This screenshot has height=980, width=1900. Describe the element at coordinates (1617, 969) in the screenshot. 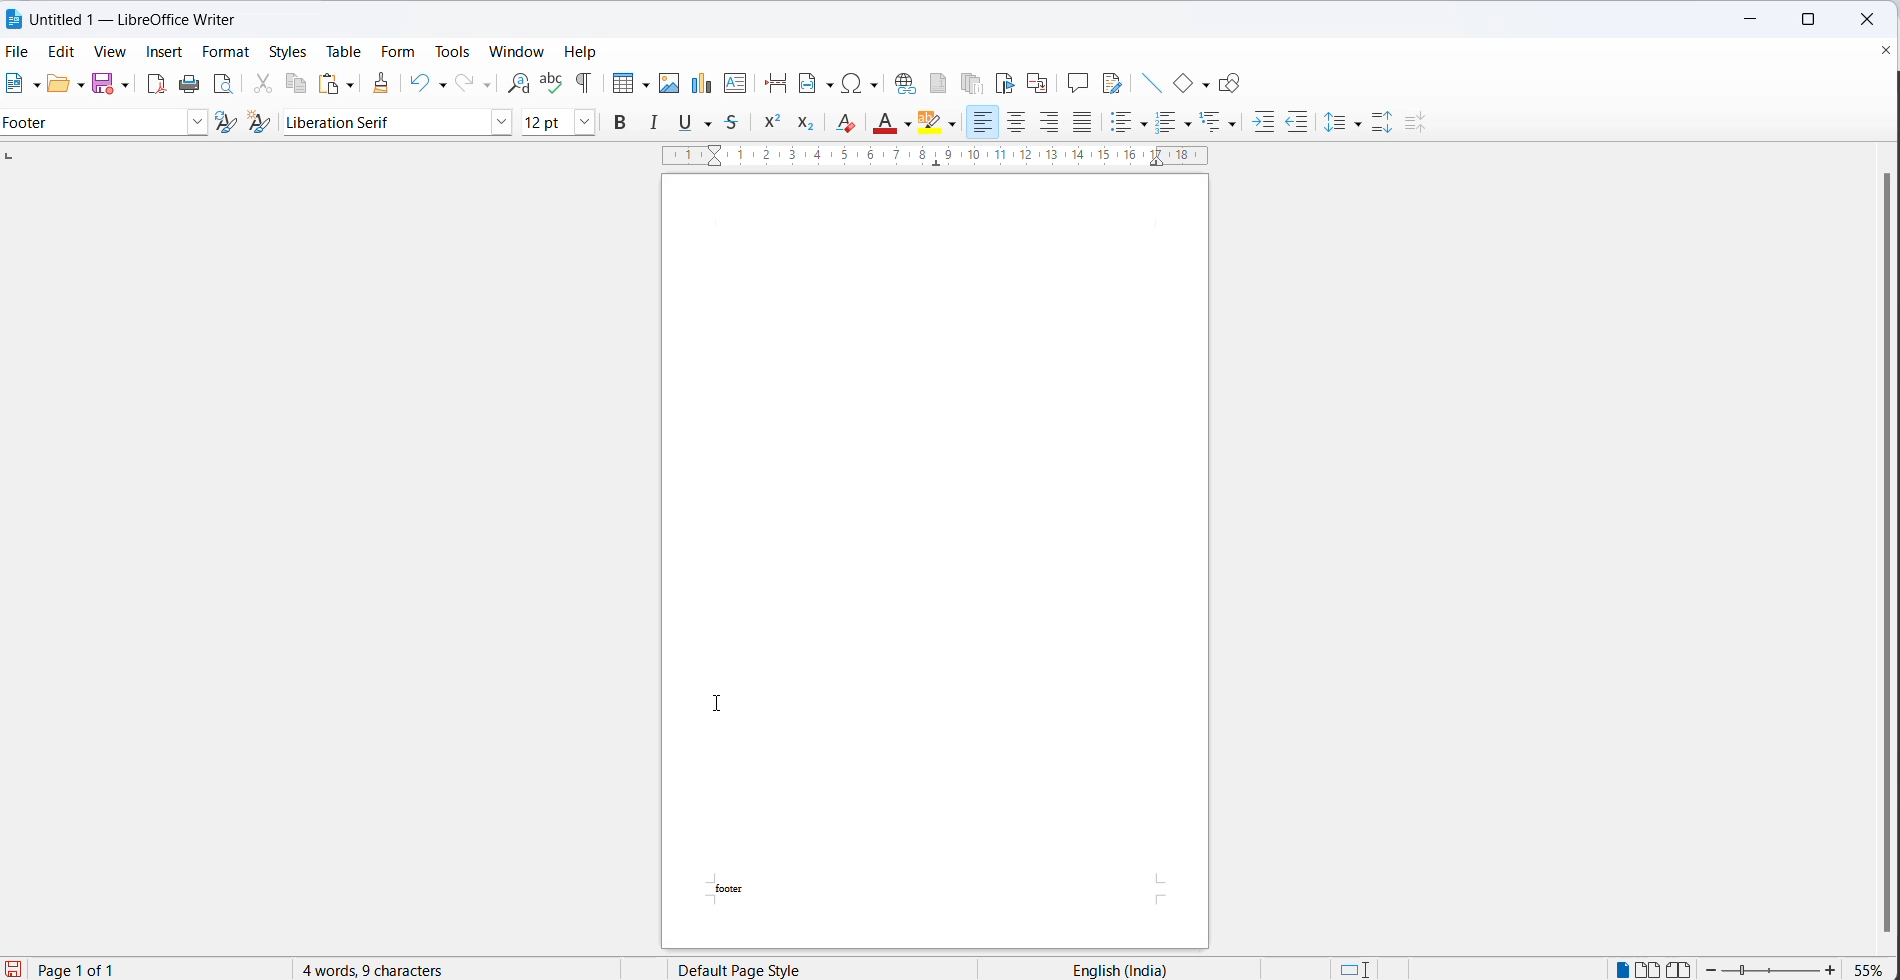

I see `single page view` at that location.